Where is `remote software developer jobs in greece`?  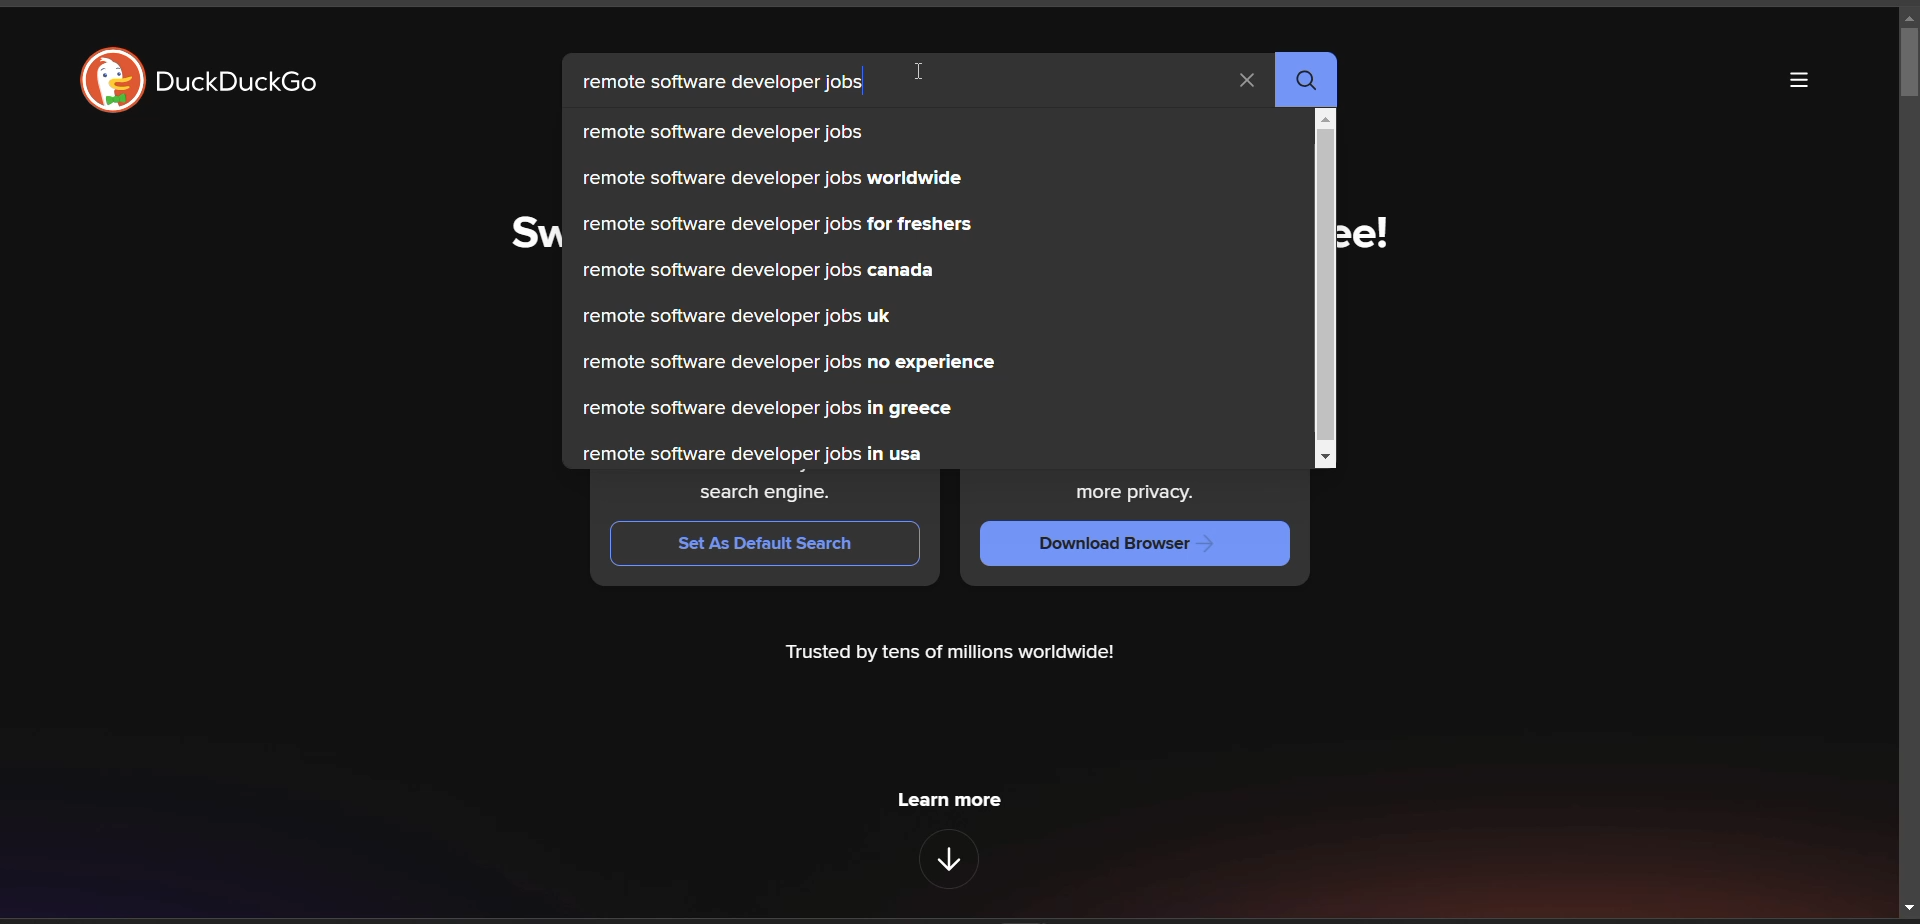
remote software developer jobs in greece is located at coordinates (769, 410).